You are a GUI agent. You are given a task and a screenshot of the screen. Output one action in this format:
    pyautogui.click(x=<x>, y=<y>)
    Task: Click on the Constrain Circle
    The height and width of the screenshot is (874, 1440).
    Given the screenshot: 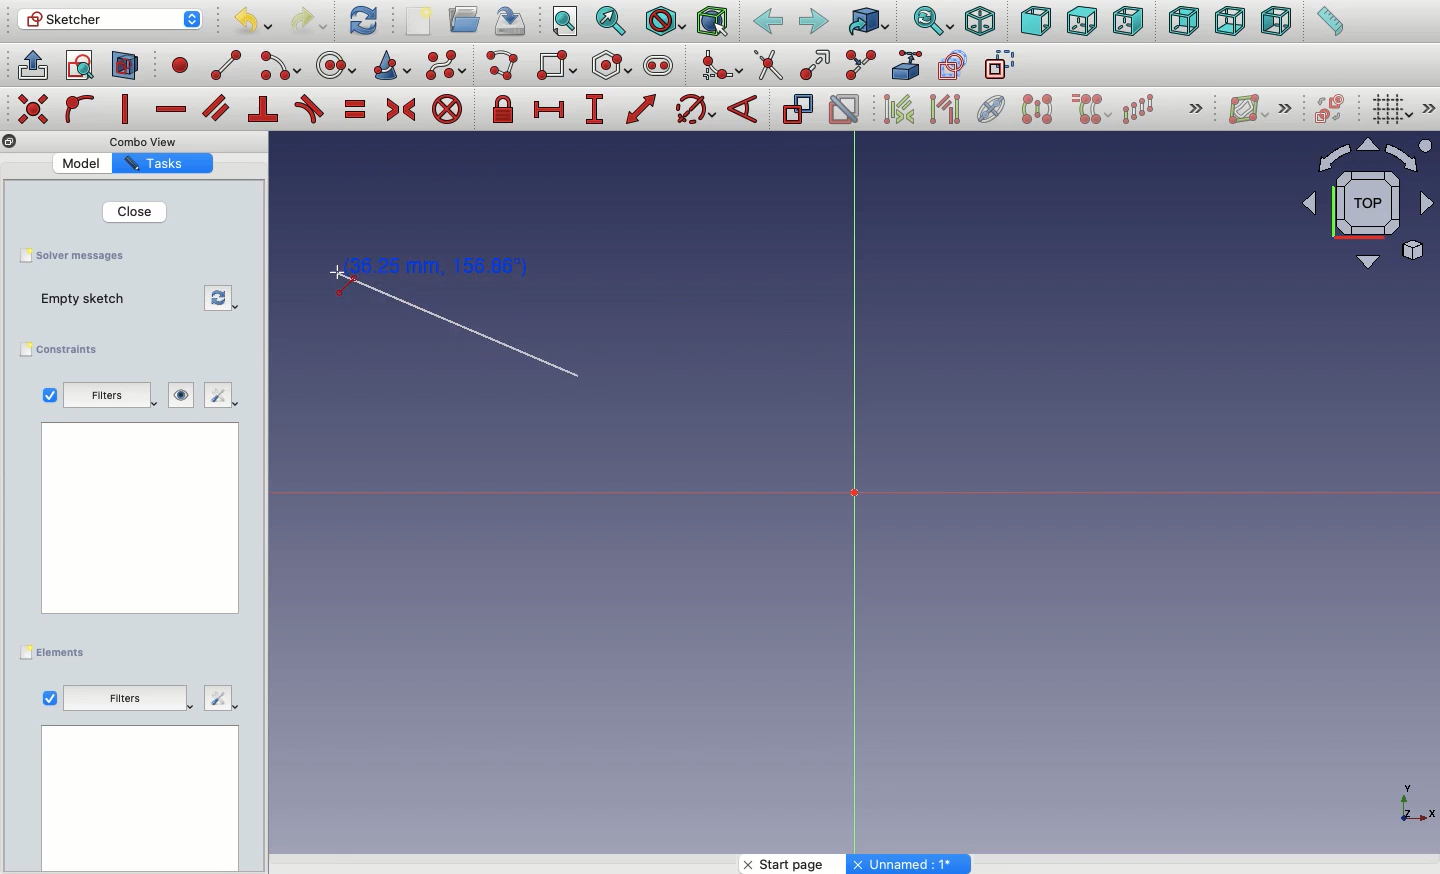 What is the action you would take?
    pyautogui.click(x=696, y=109)
    